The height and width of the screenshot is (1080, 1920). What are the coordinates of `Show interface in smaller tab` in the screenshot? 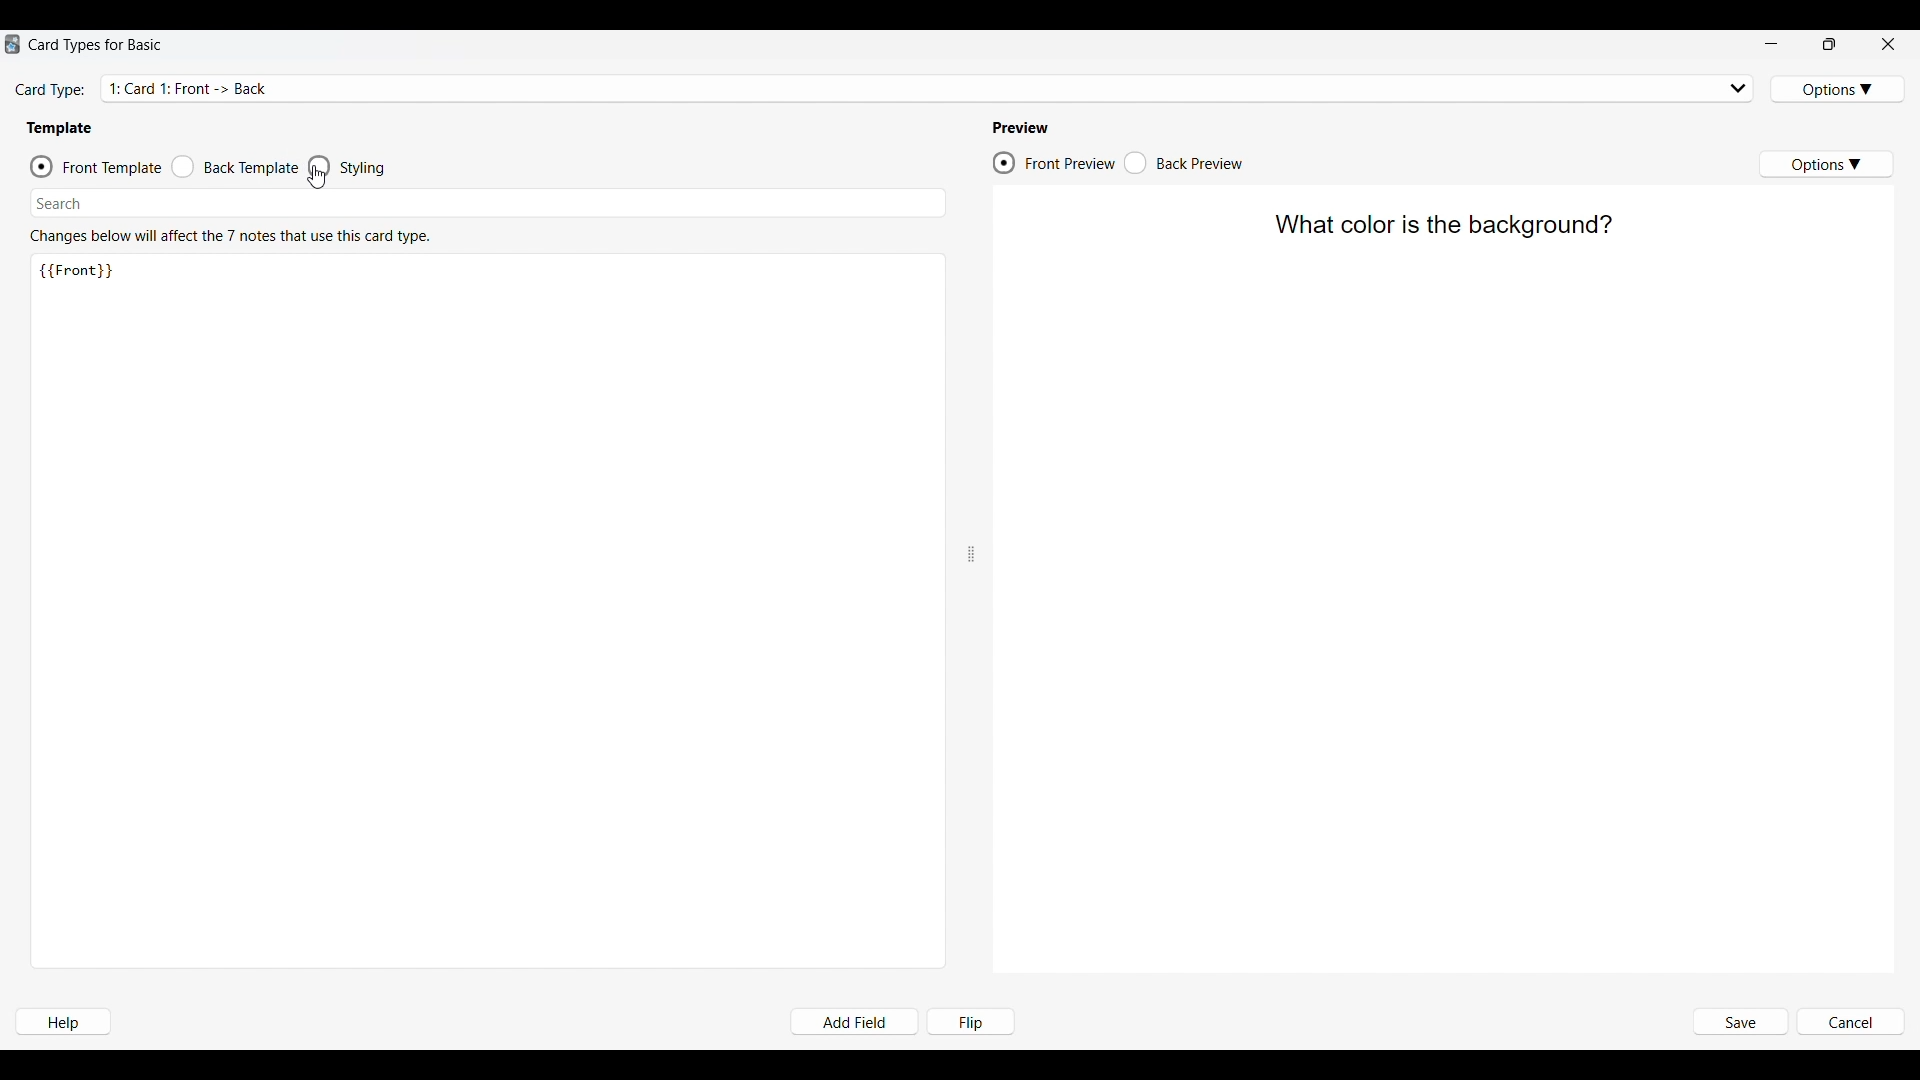 It's located at (1830, 44).